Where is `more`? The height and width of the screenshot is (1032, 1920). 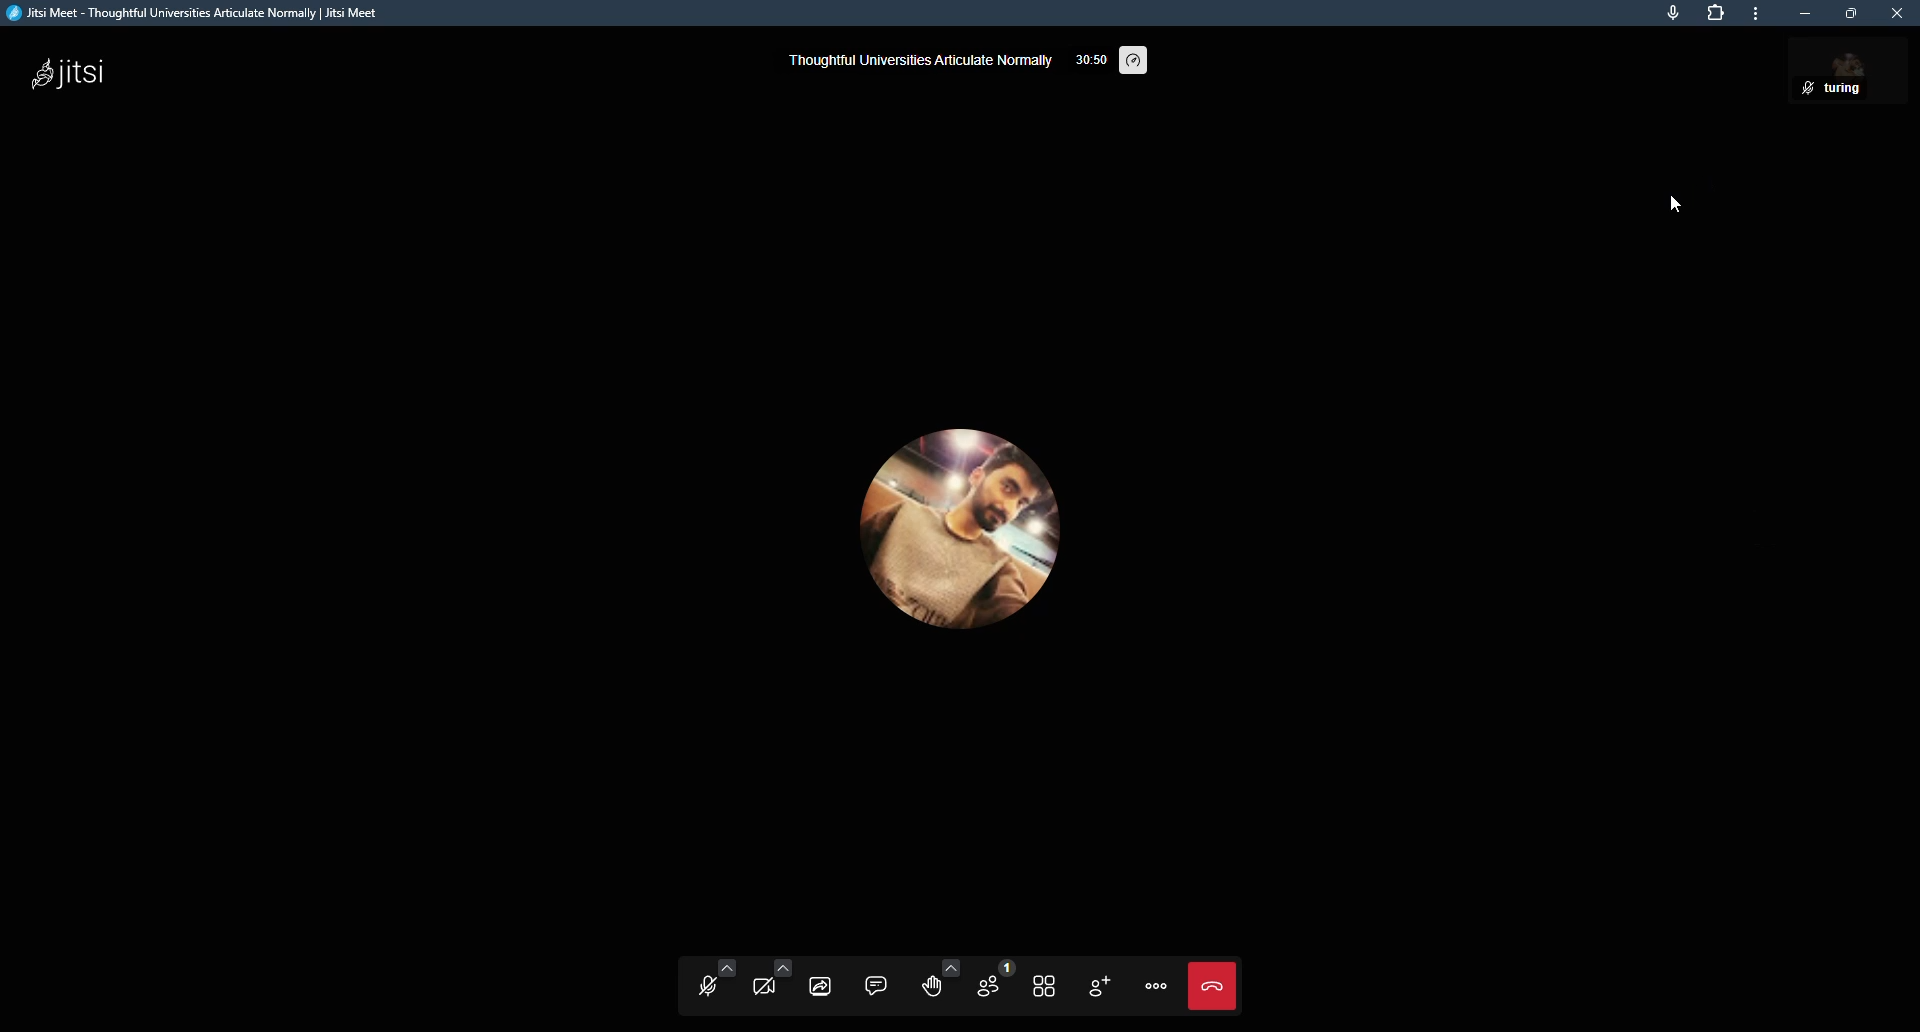 more is located at coordinates (1756, 15).